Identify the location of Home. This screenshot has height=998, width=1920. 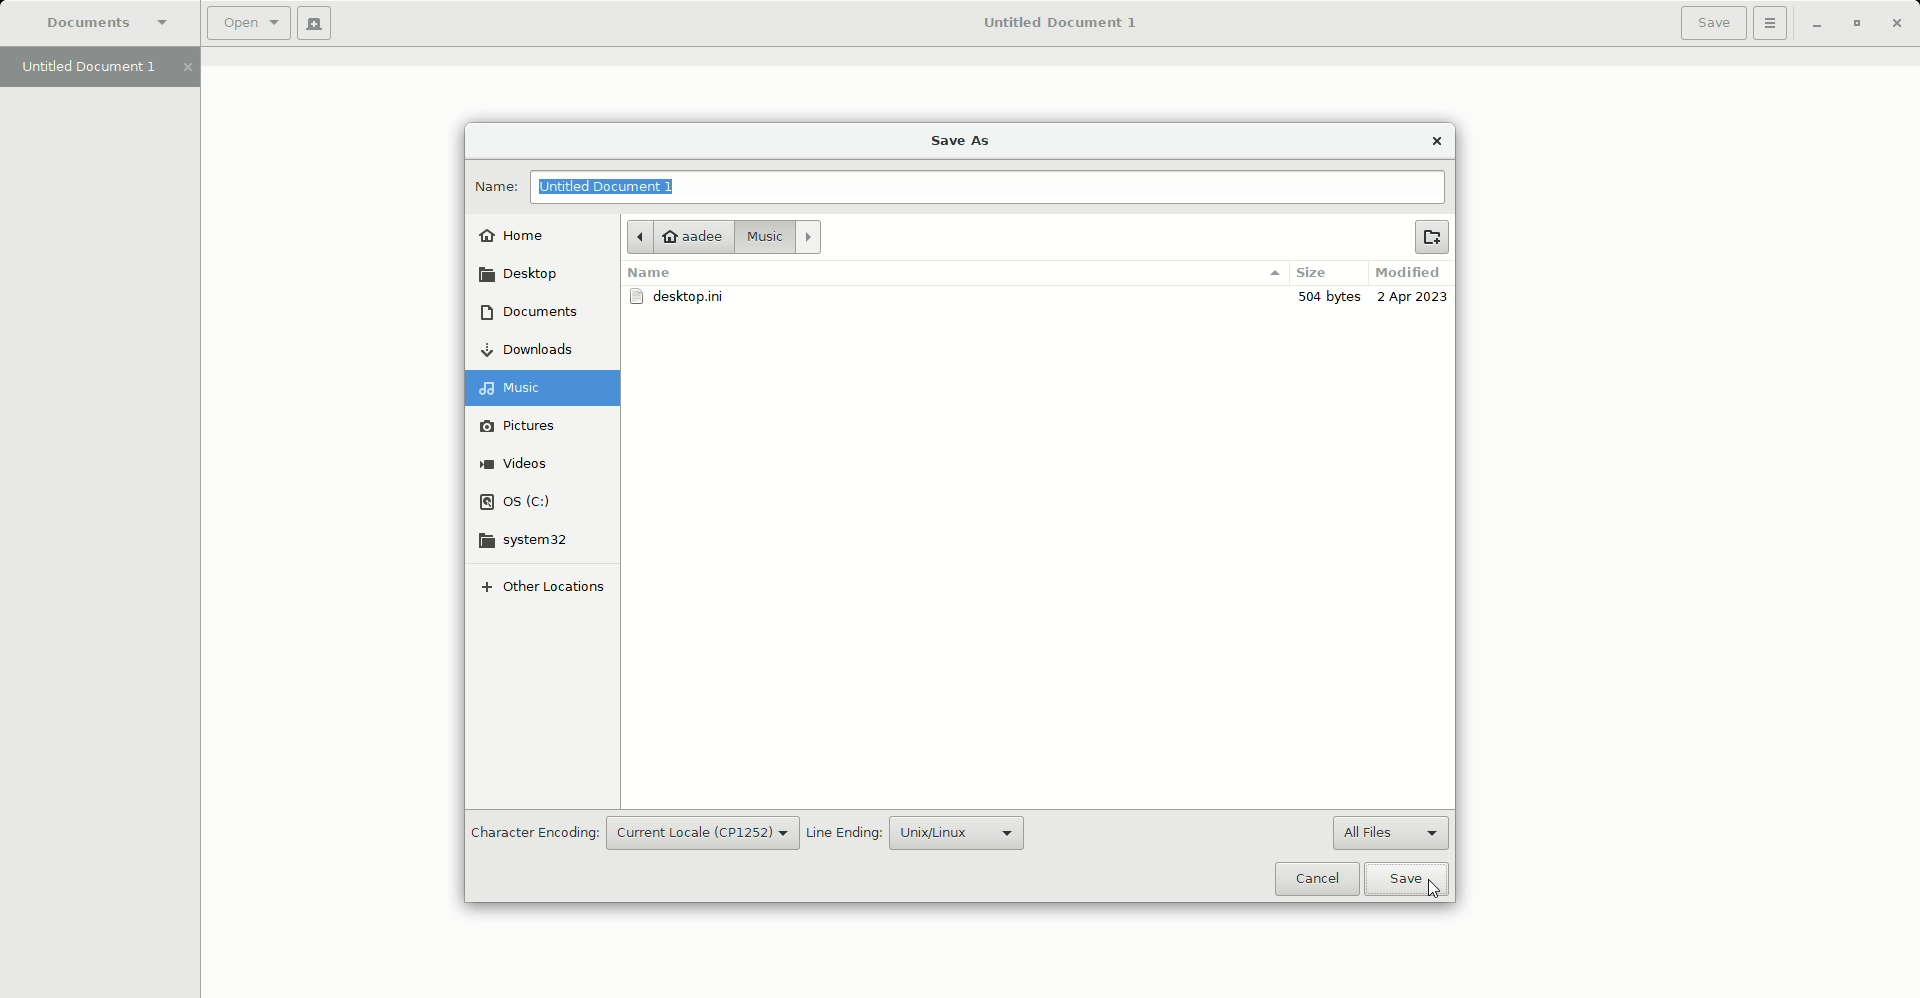
(515, 238).